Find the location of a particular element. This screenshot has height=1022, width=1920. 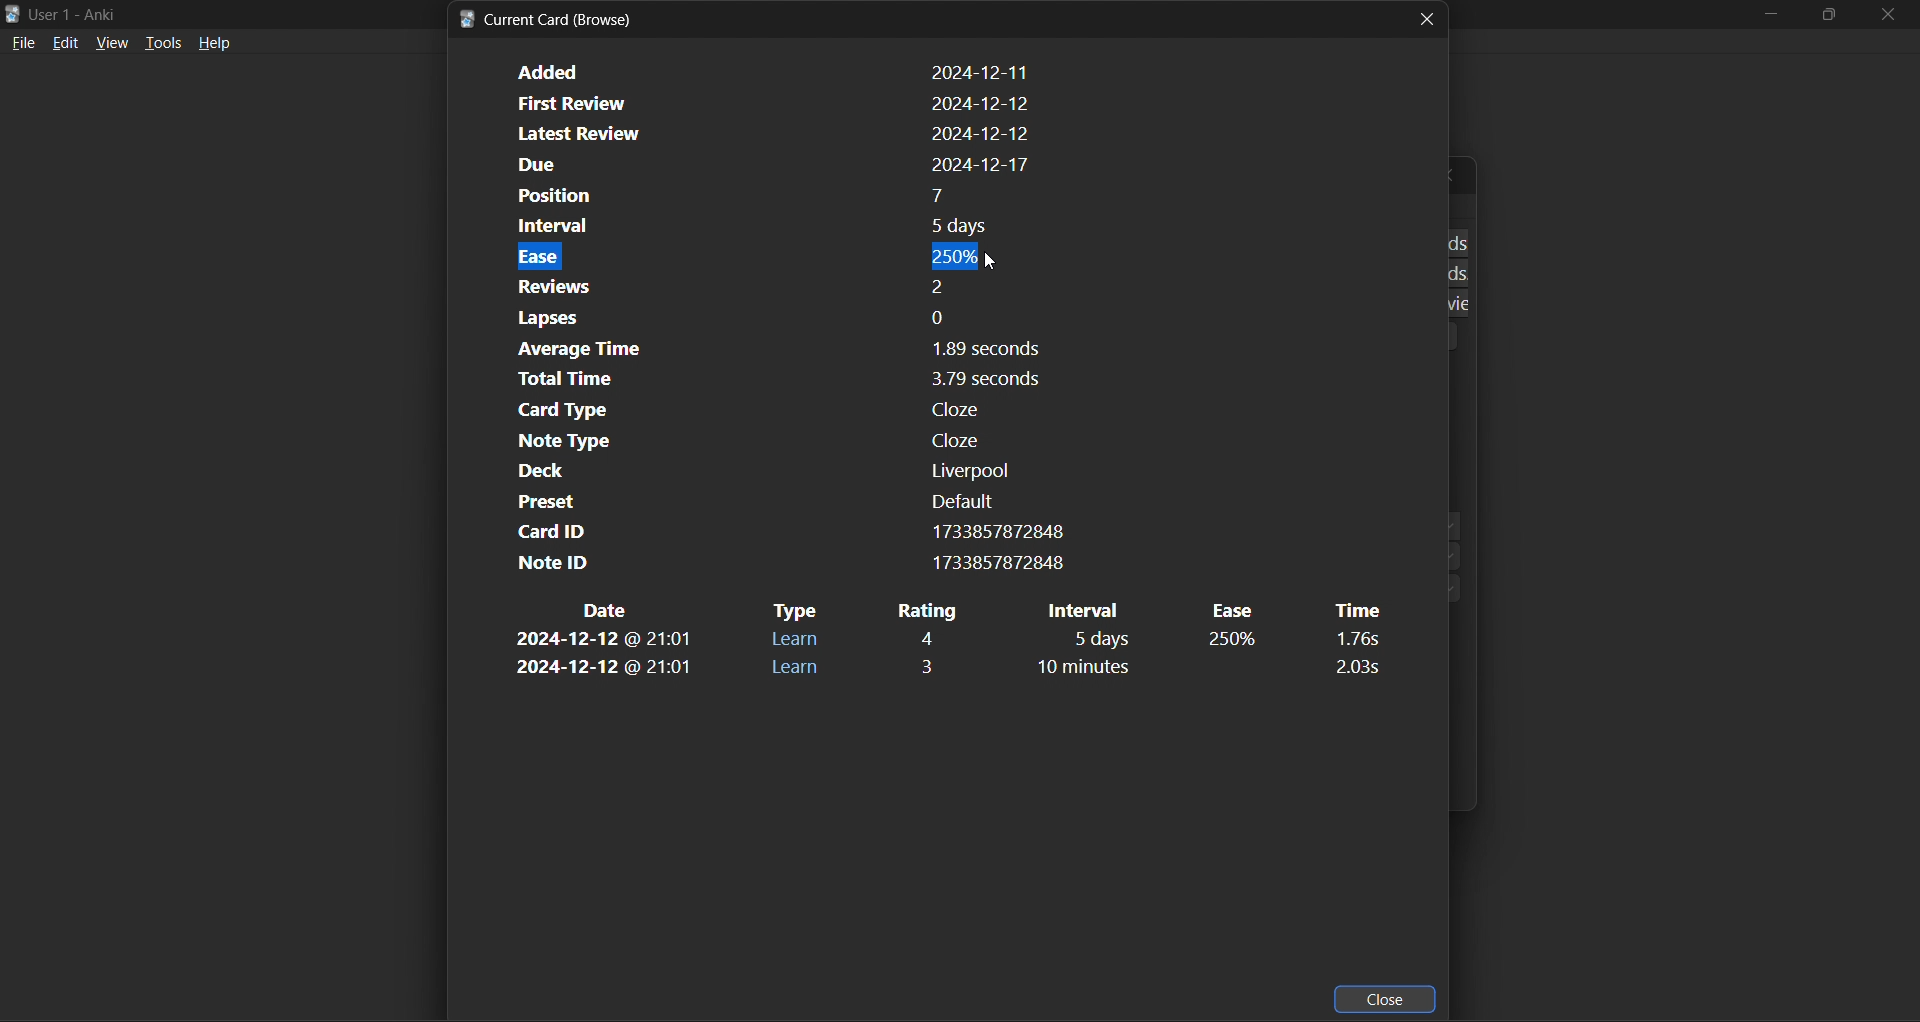

ease is located at coordinates (1233, 641).